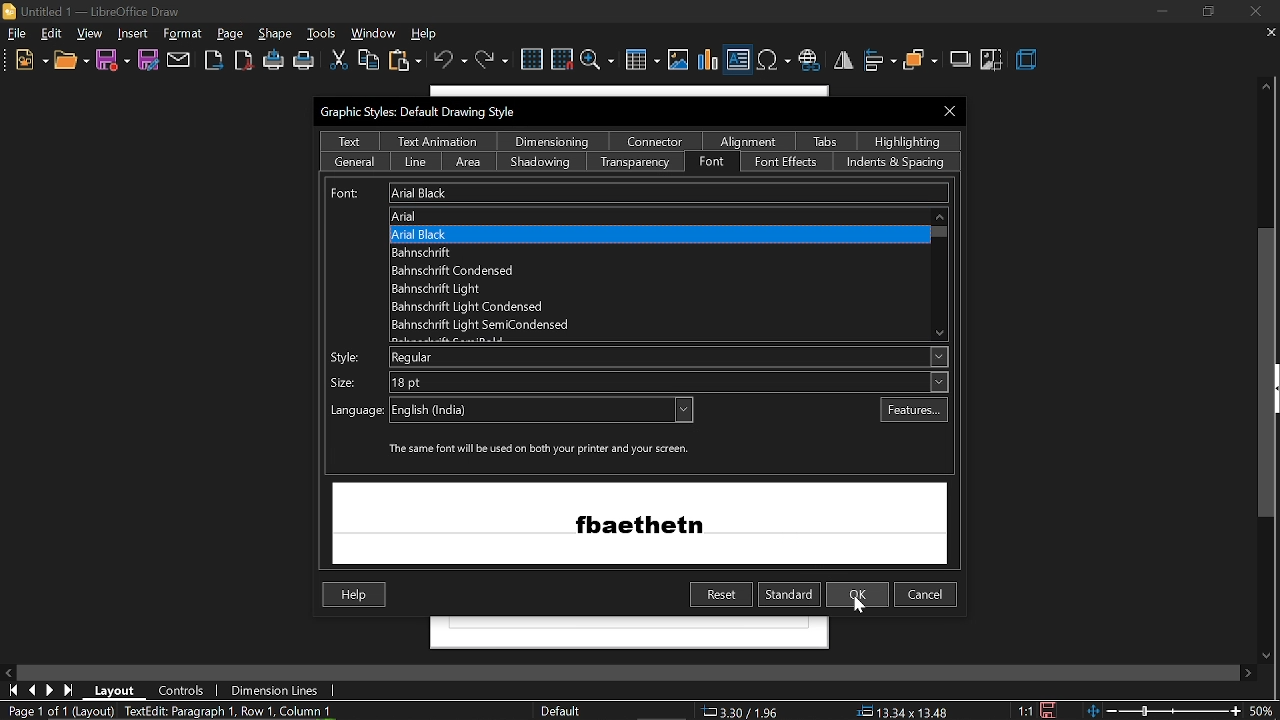  What do you see at coordinates (961, 60) in the screenshot?
I see `shadow` at bounding box center [961, 60].